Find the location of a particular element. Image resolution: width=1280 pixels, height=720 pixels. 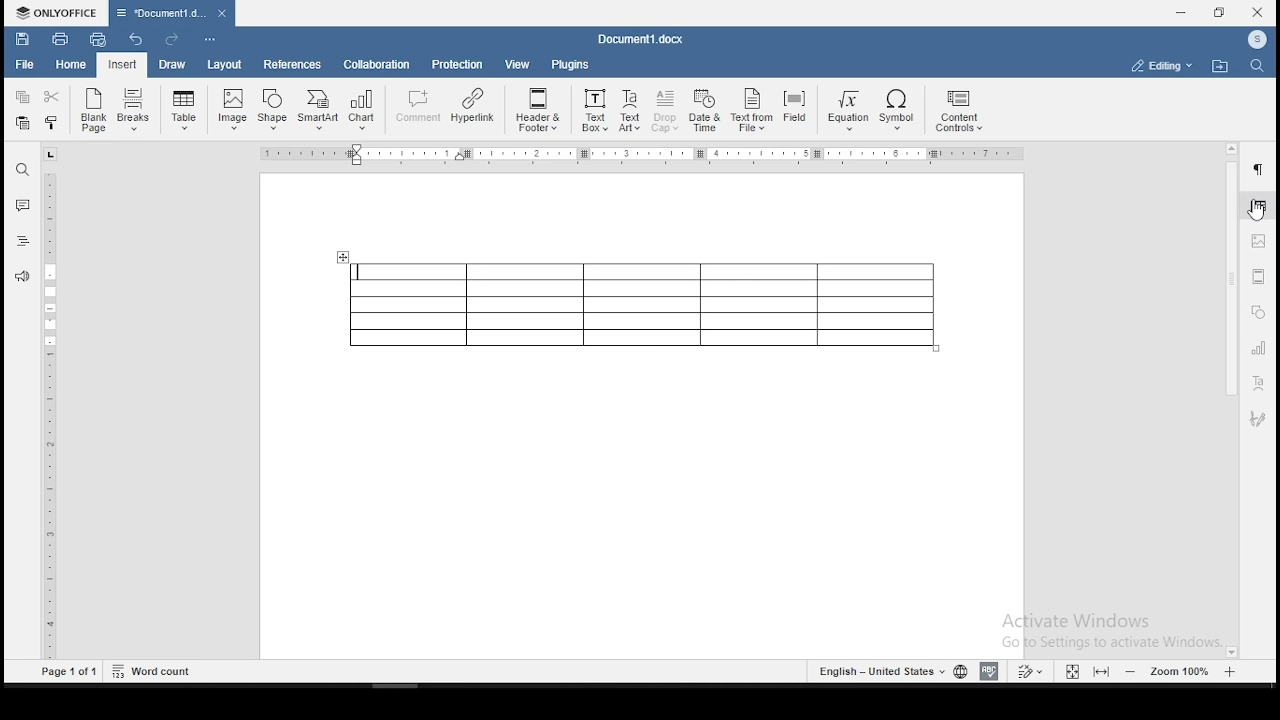

plugins is located at coordinates (571, 64).